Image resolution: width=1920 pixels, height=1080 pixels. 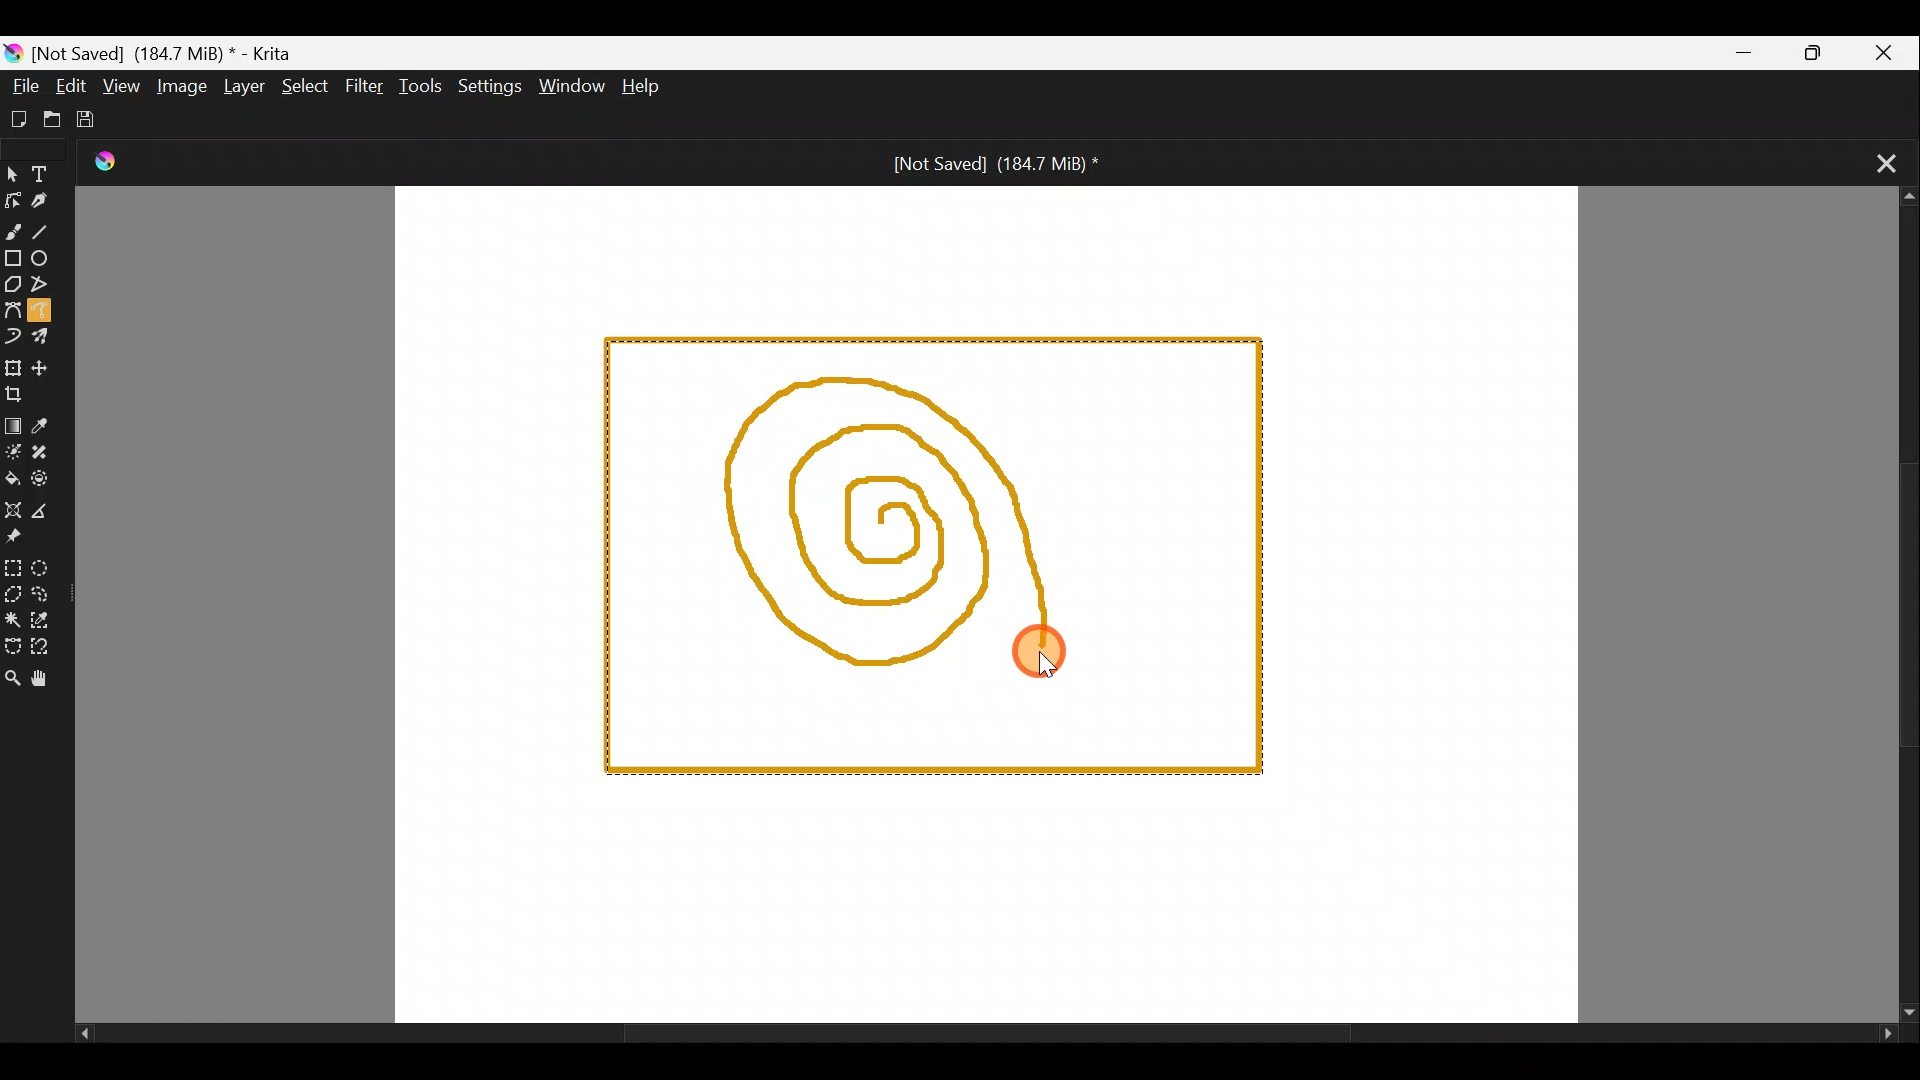 What do you see at coordinates (1742, 53) in the screenshot?
I see `Minimize` at bounding box center [1742, 53].